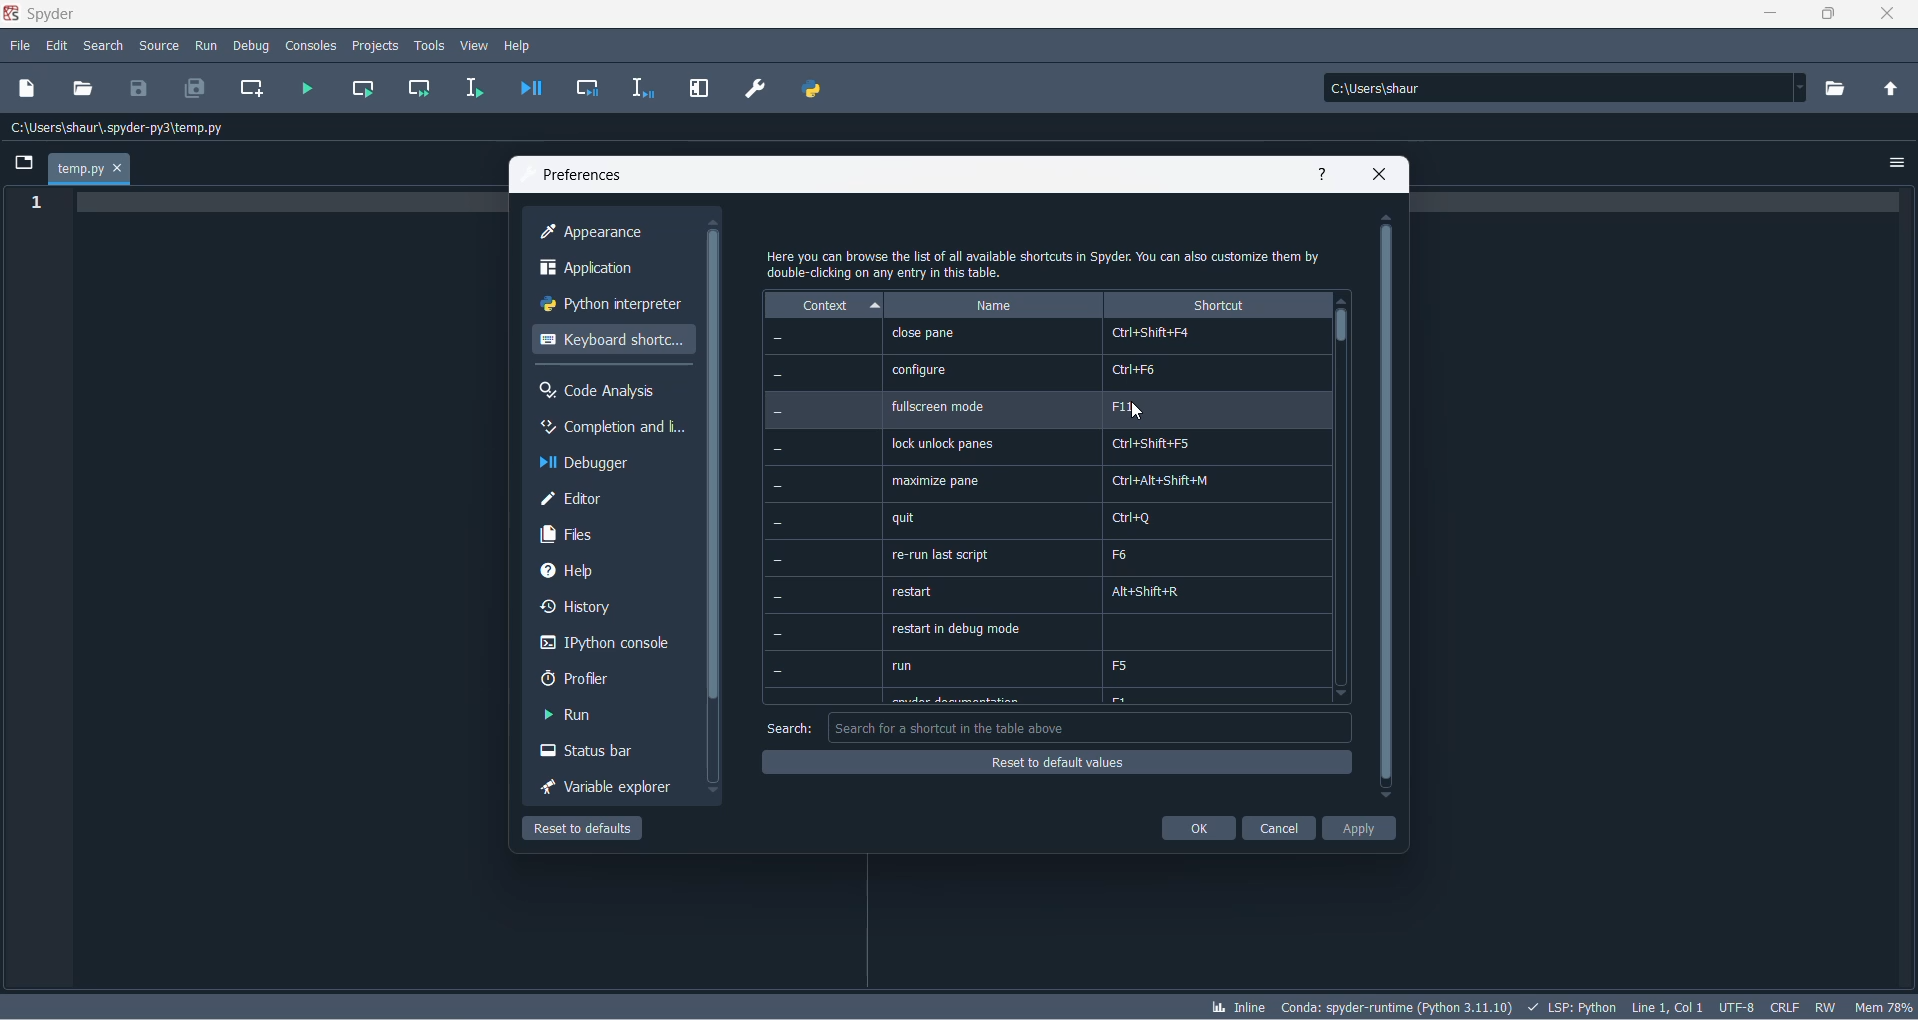  Describe the element at coordinates (715, 792) in the screenshot. I see `move down` at that location.